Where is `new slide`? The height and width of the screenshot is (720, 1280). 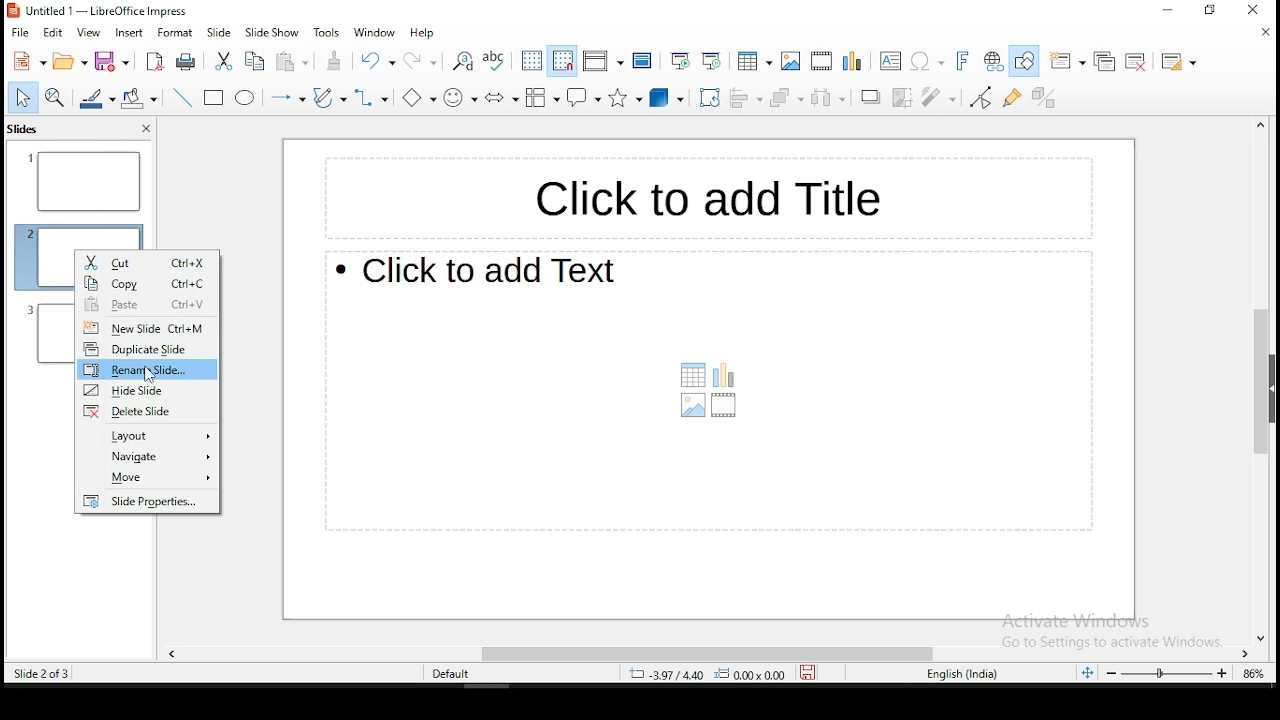
new slide is located at coordinates (146, 326).